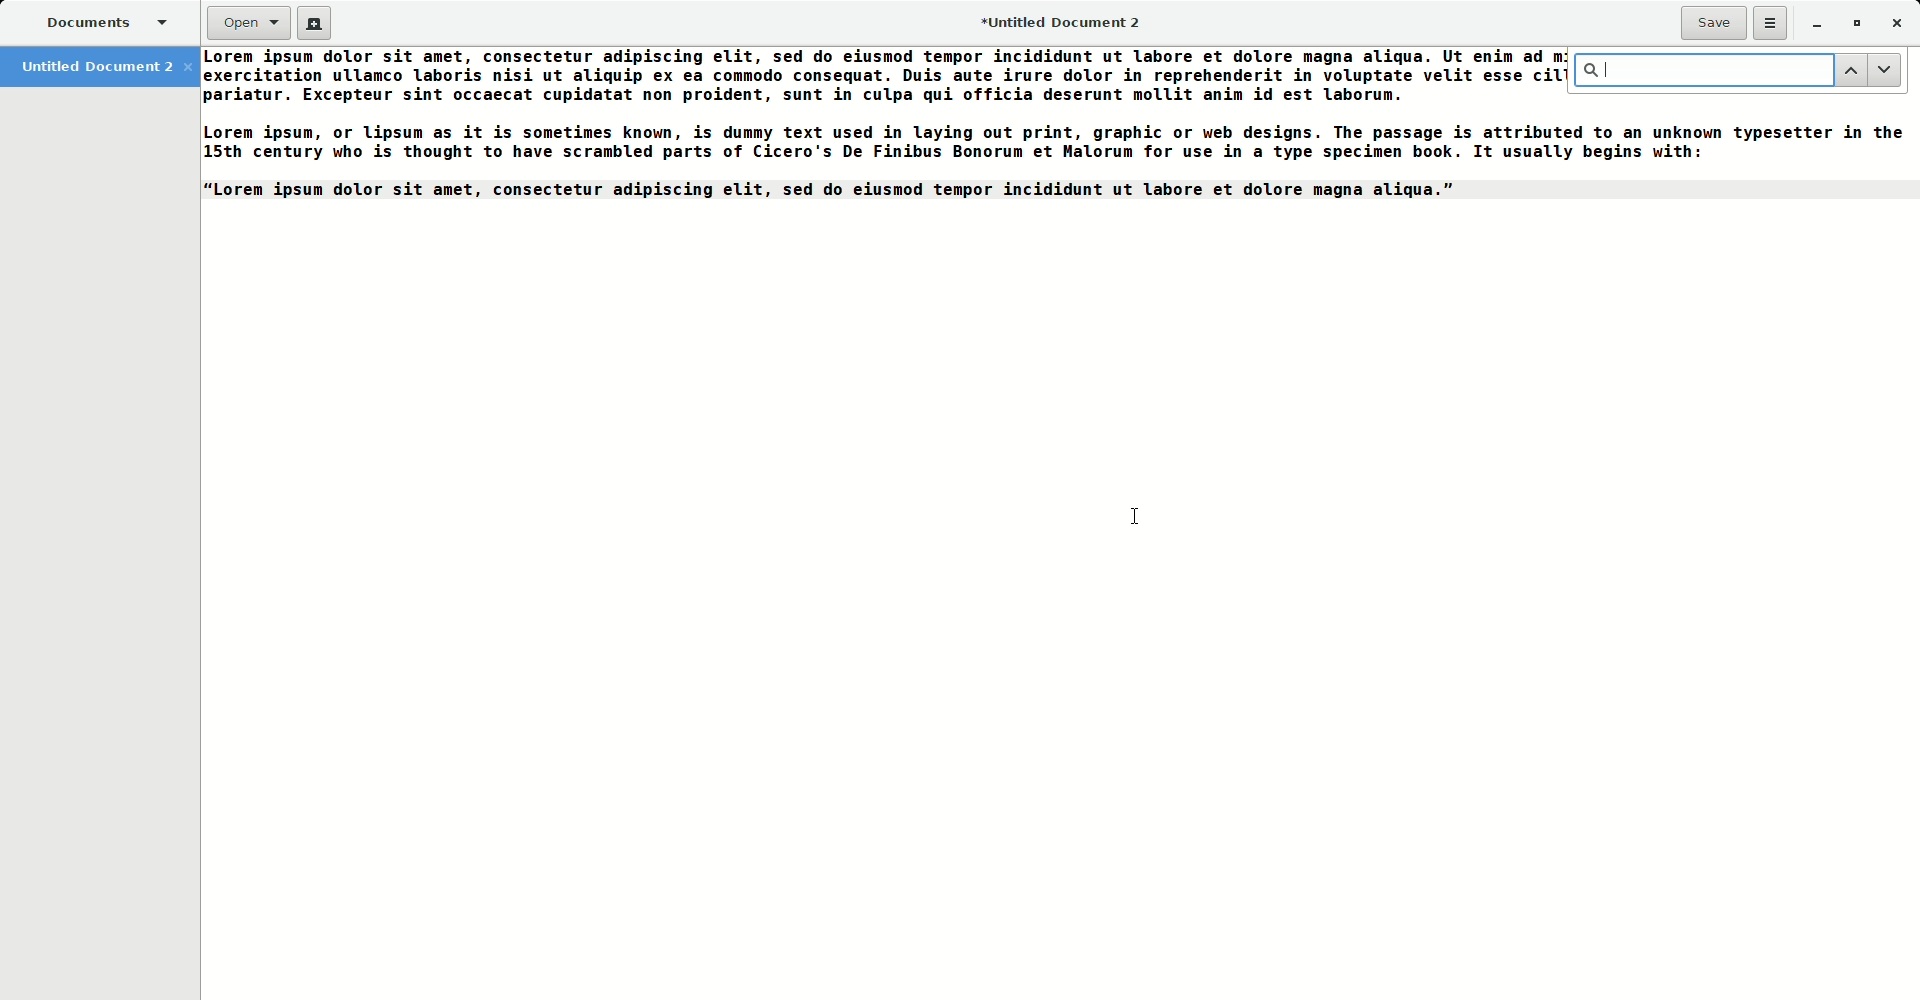  What do you see at coordinates (1127, 515) in the screenshot?
I see `Cursor` at bounding box center [1127, 515].